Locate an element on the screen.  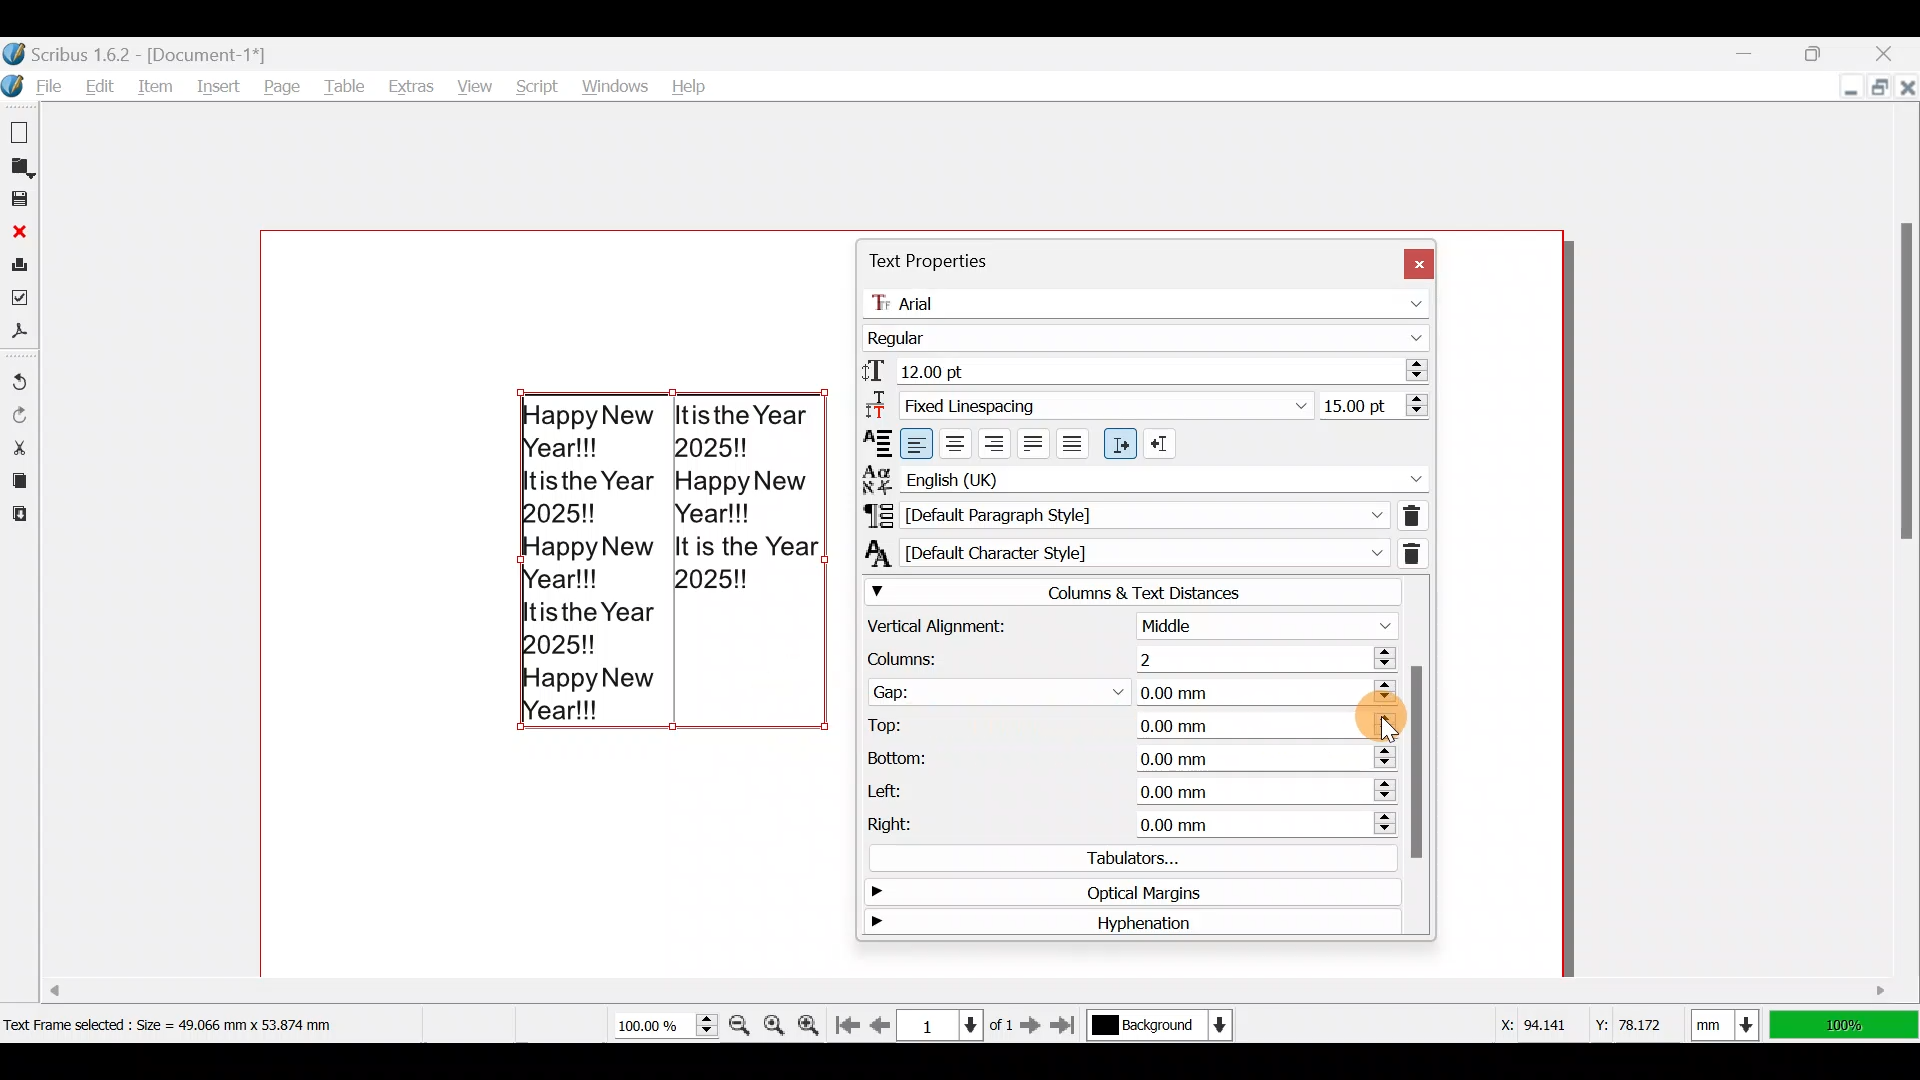
Select line spacing mode is located at coordinates (1086, 403).